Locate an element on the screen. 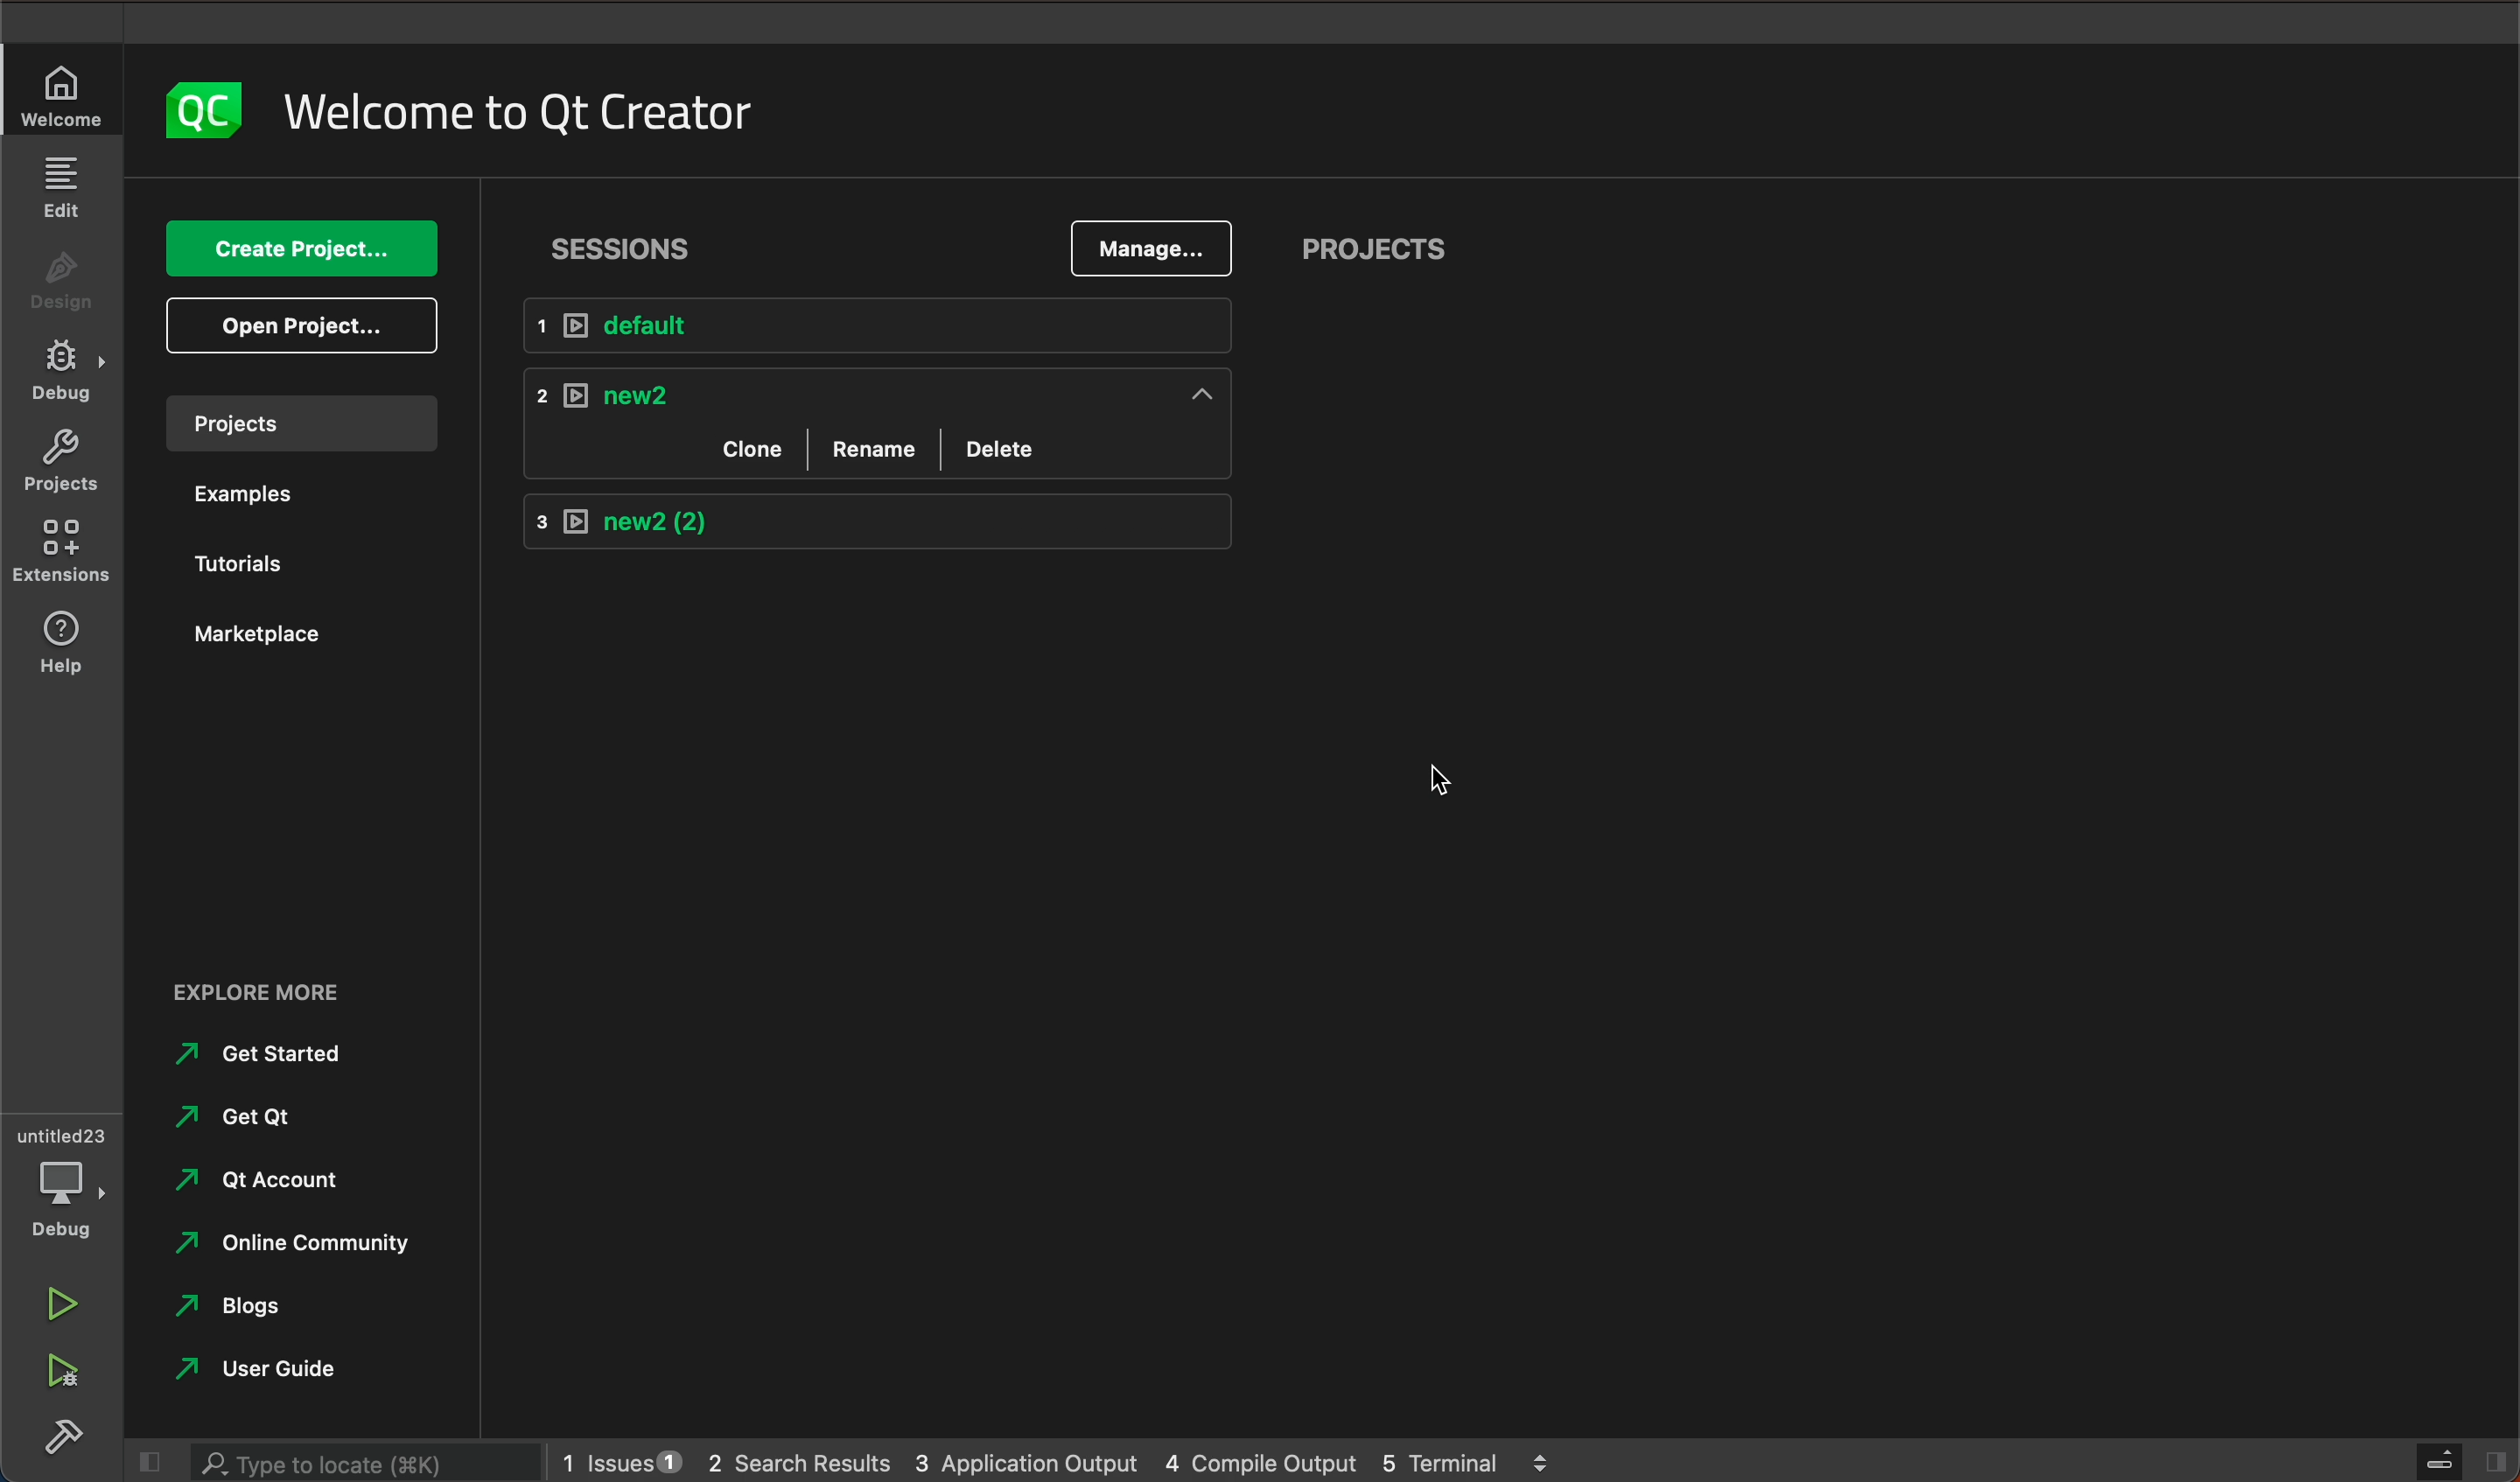 This screenshot has height=1482, width=2520. compile output is located at coordinates (1255, 1460).